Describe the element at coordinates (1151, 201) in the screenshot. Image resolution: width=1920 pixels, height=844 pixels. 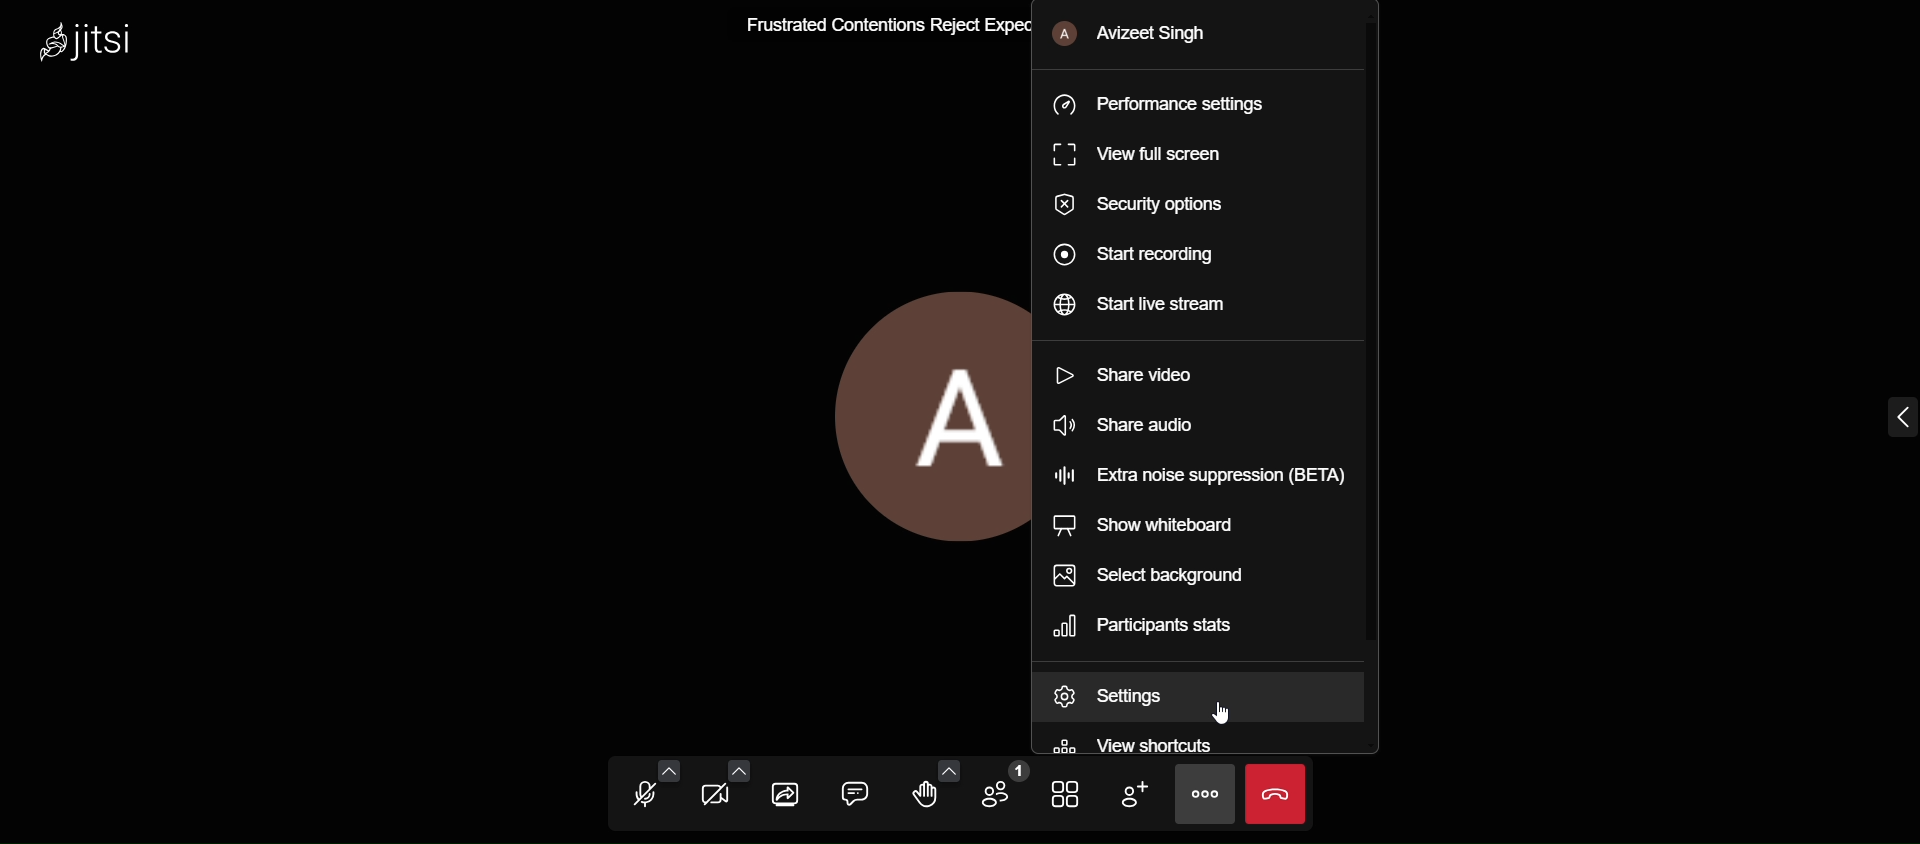
I see `security option` at that location.